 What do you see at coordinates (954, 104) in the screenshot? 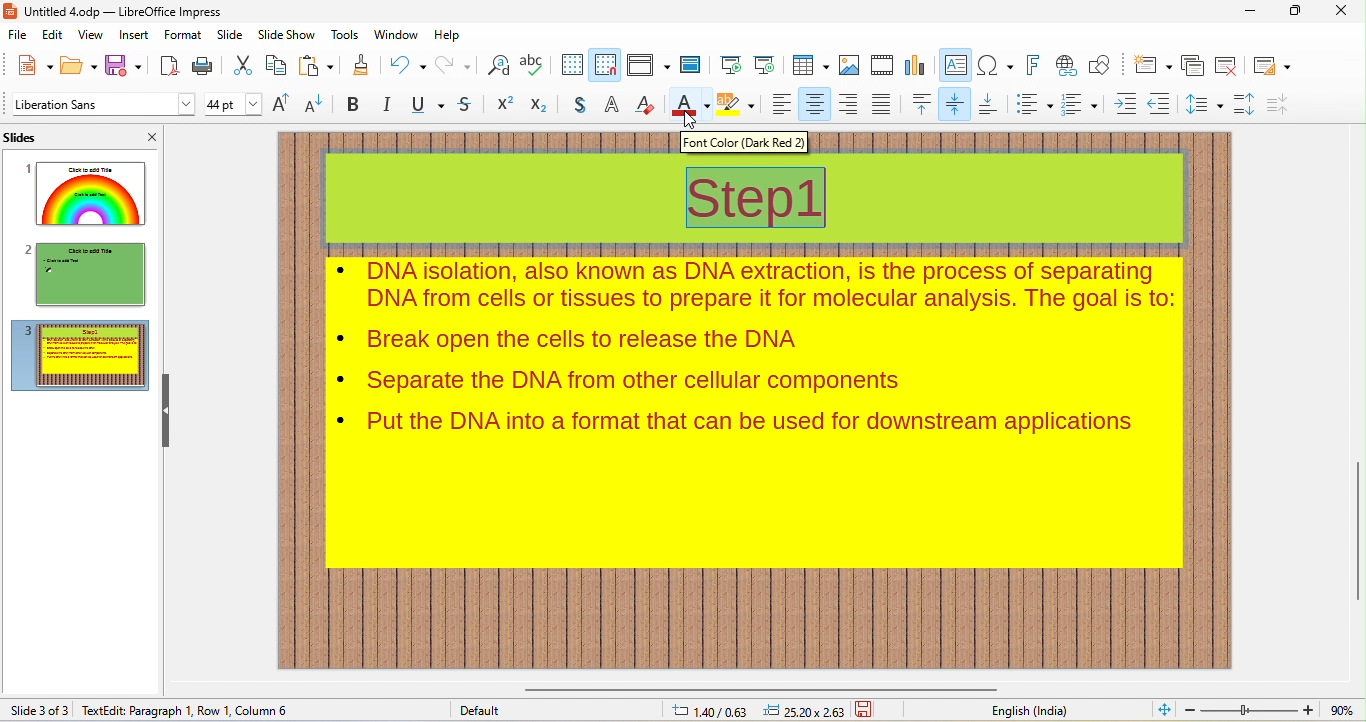
I see `center vertically` at bounding box center [954, 104].